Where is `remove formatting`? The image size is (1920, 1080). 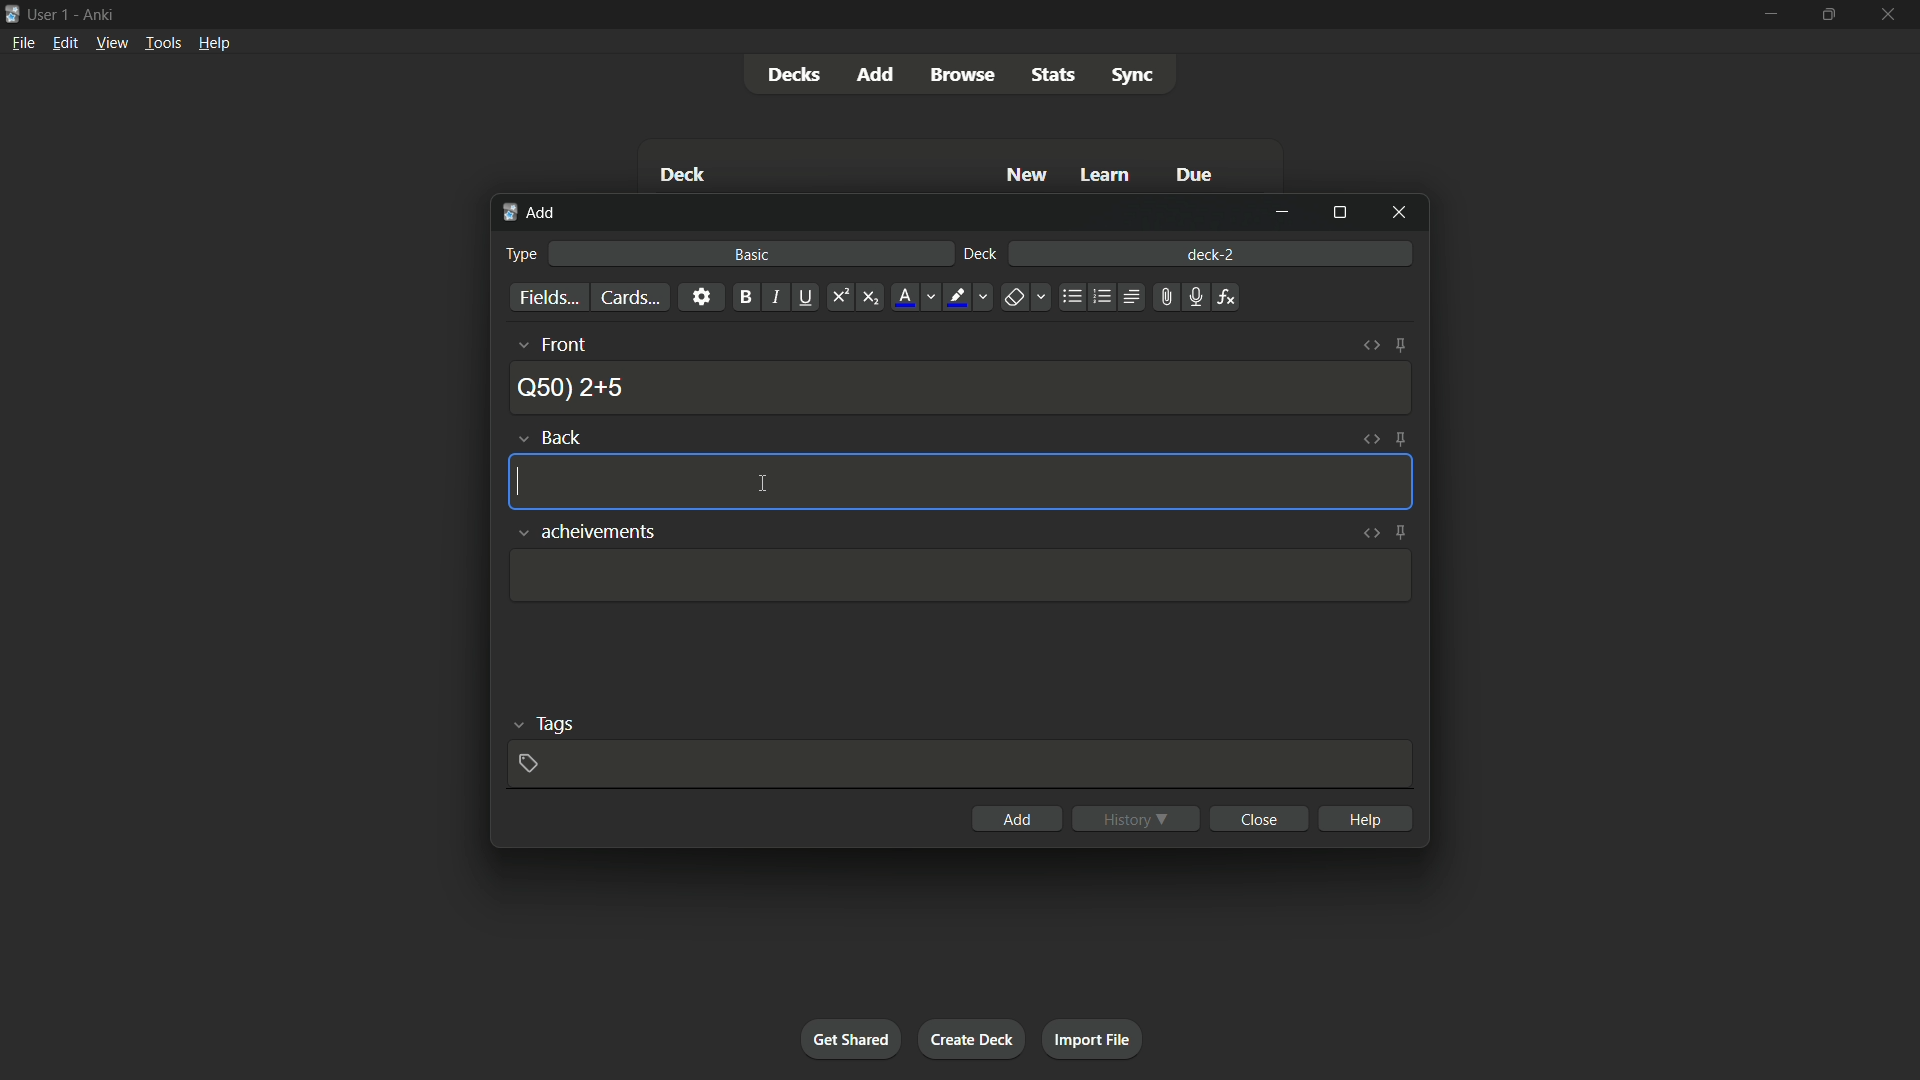
remove formatting is located at coordinates (1027, 296).